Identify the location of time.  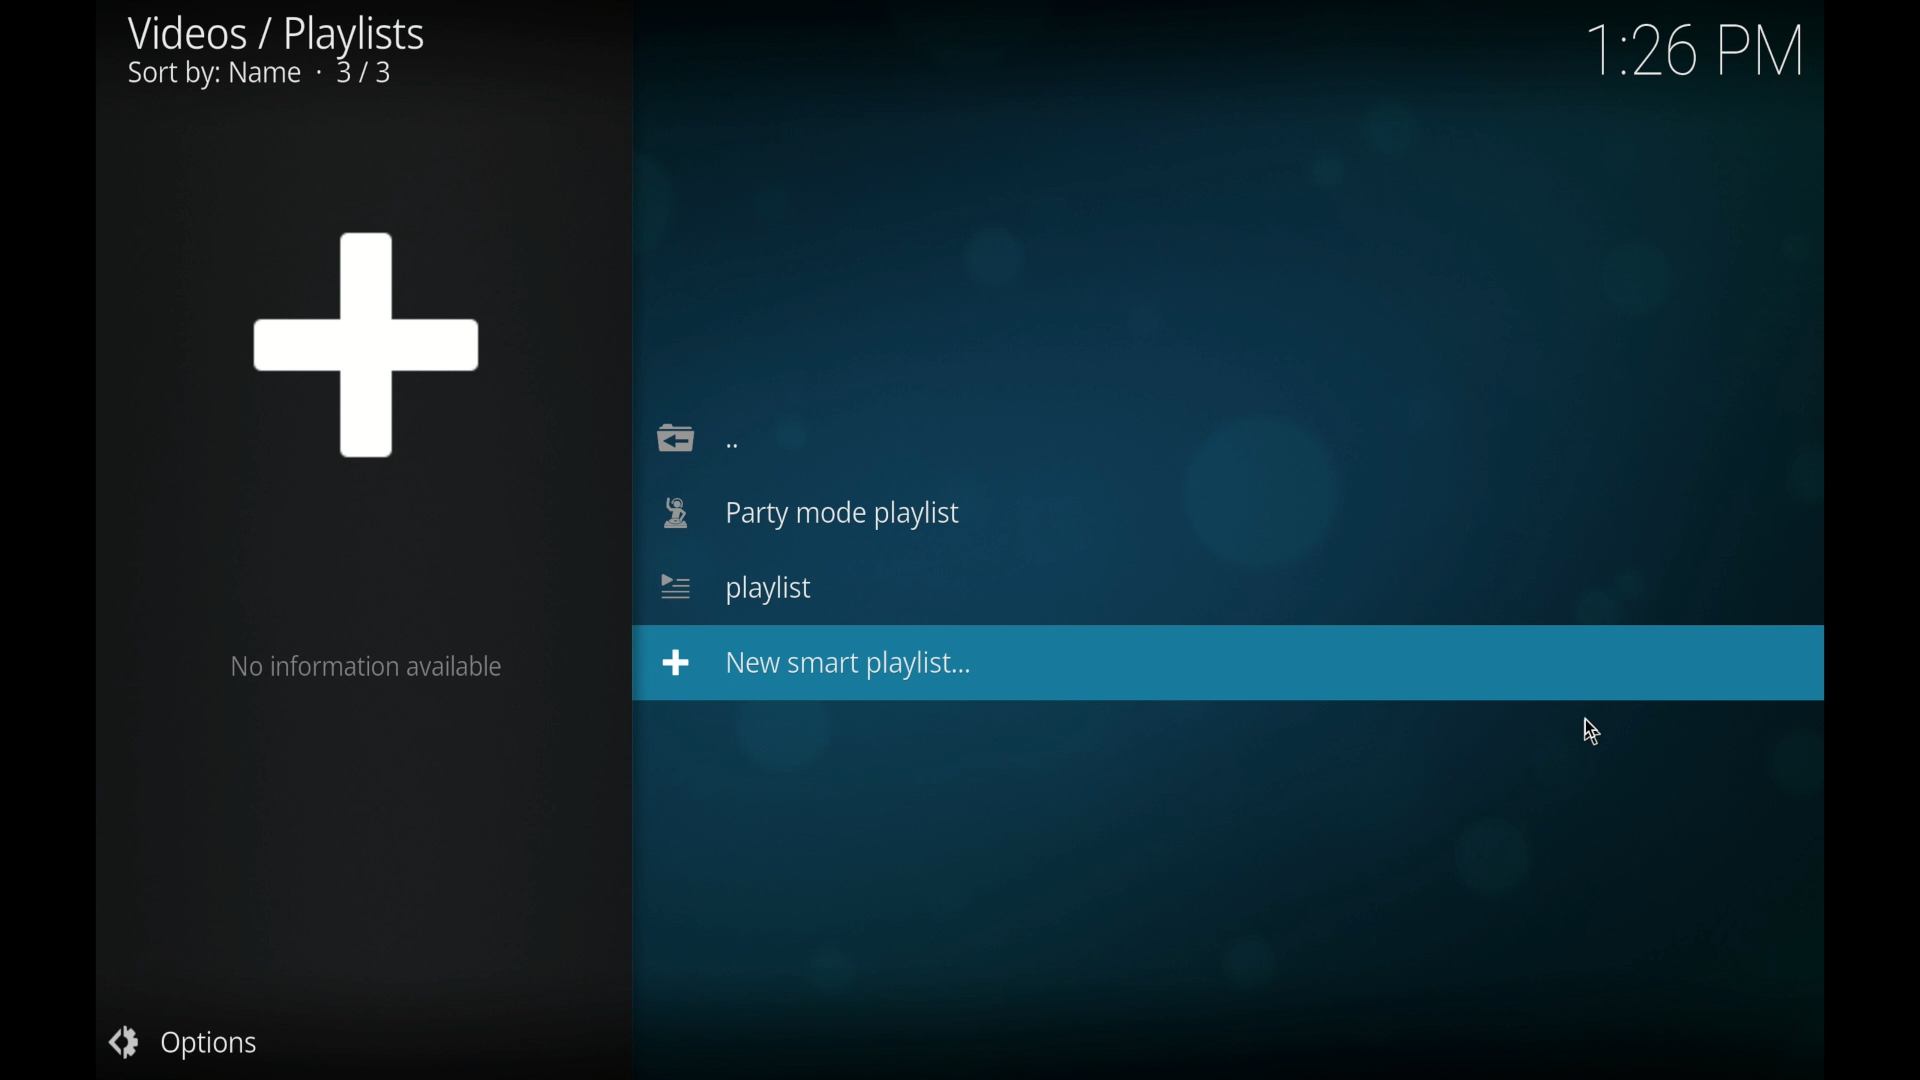
(1694, 52).